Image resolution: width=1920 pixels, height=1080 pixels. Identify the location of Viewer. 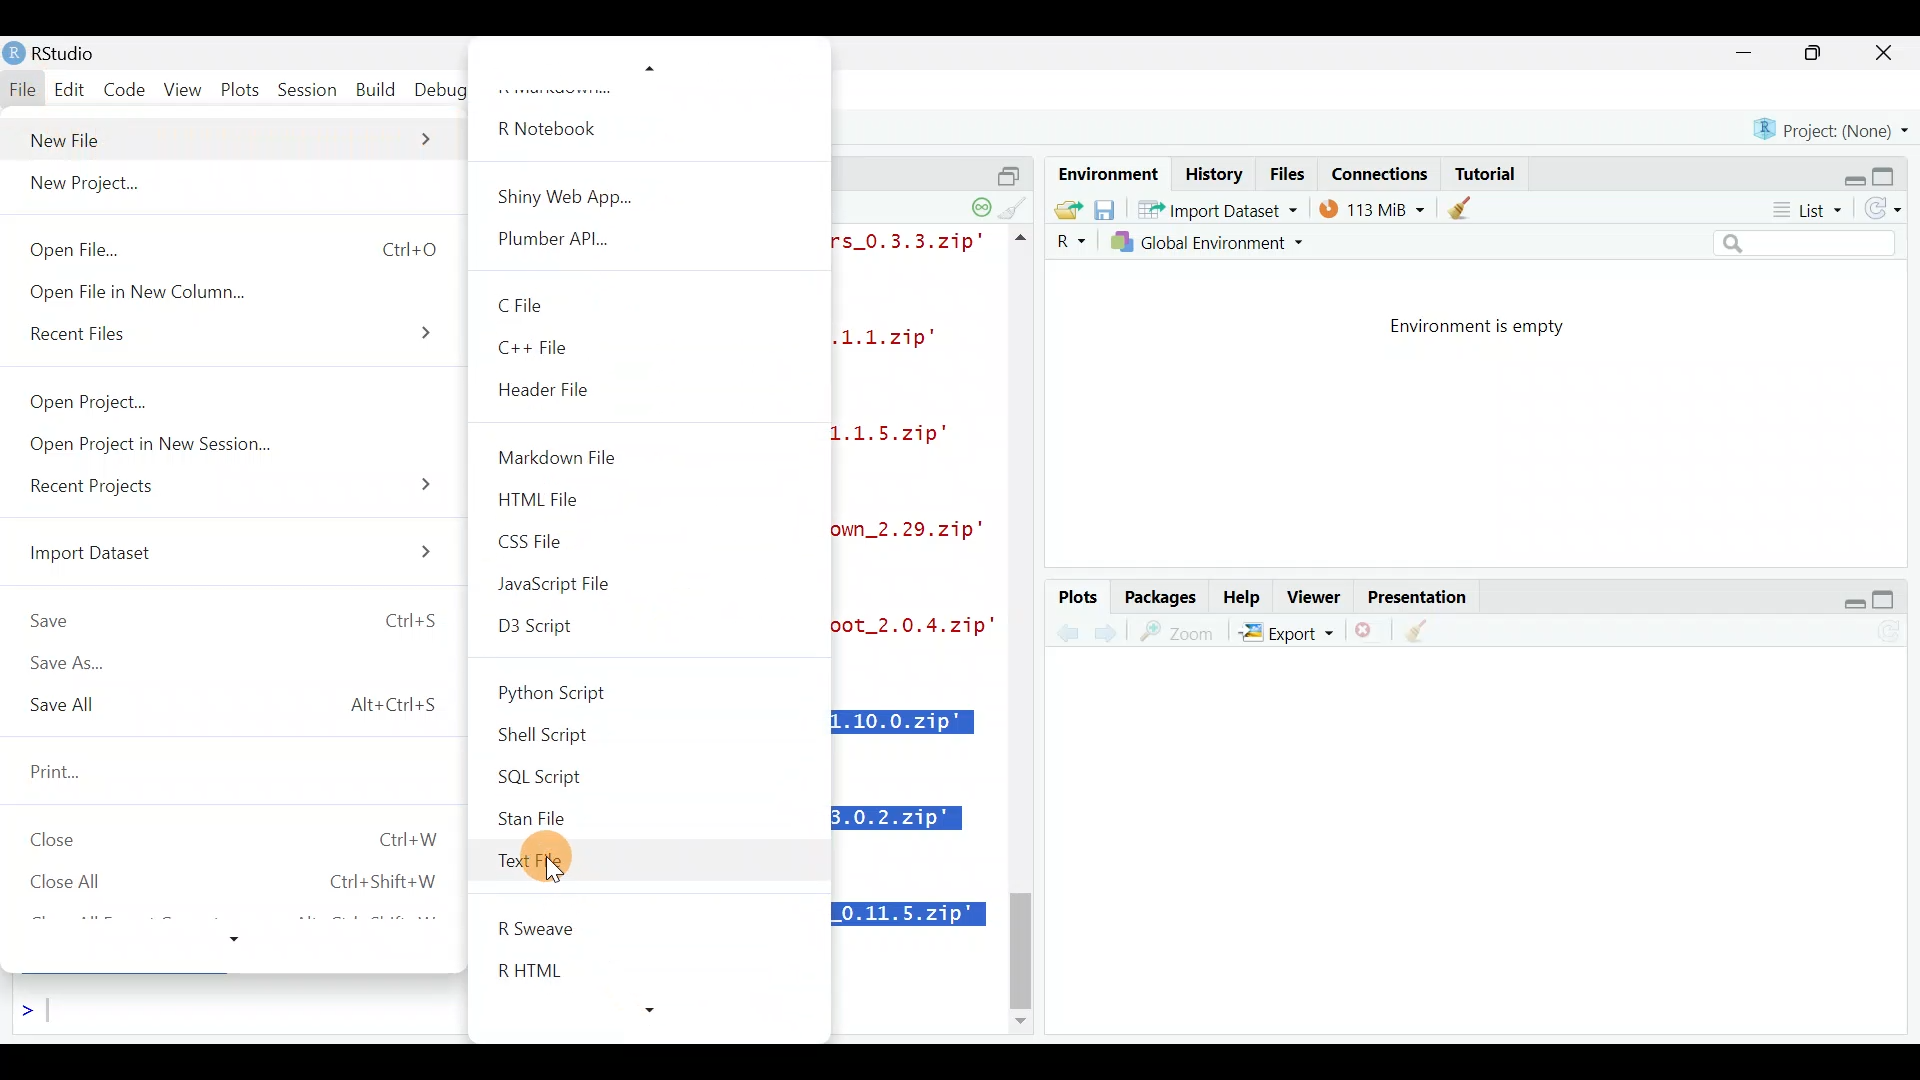
(1314, 599).